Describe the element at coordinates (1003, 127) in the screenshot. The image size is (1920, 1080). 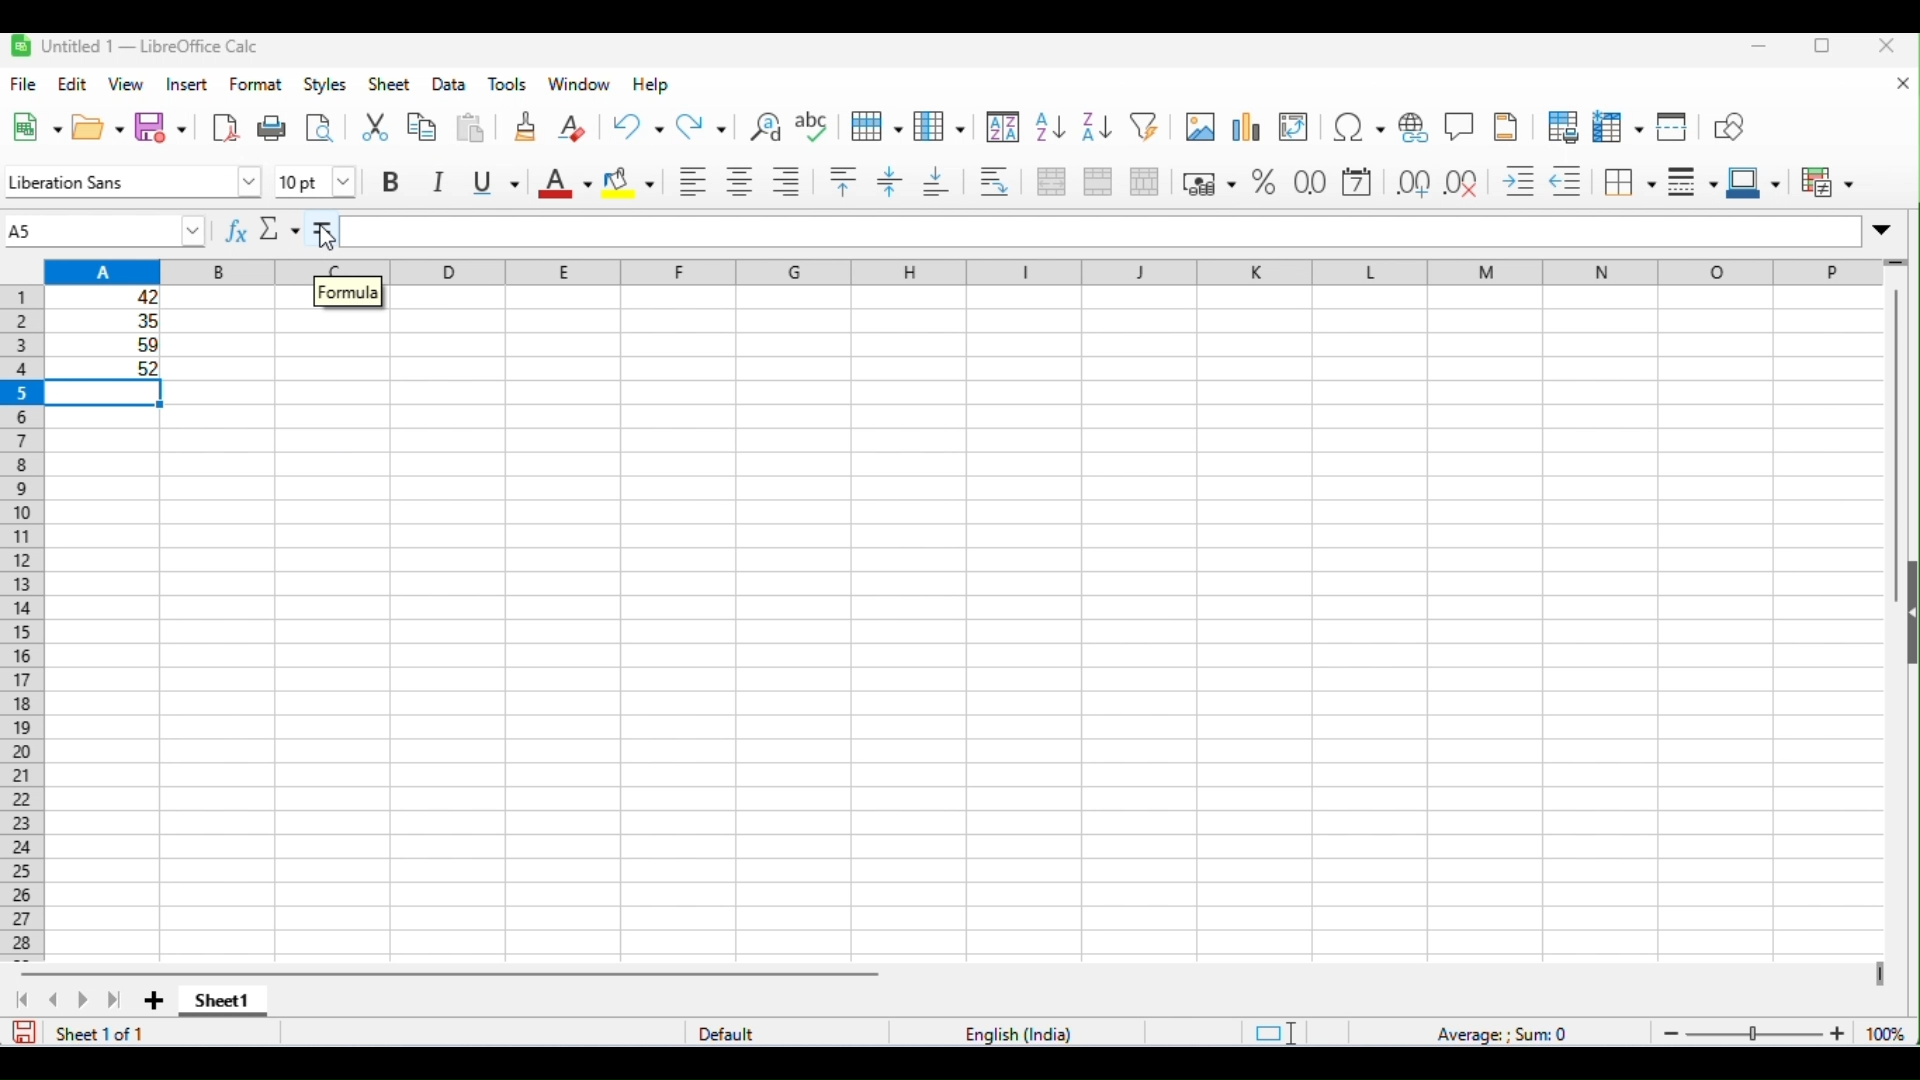
I see `sort` at that location.